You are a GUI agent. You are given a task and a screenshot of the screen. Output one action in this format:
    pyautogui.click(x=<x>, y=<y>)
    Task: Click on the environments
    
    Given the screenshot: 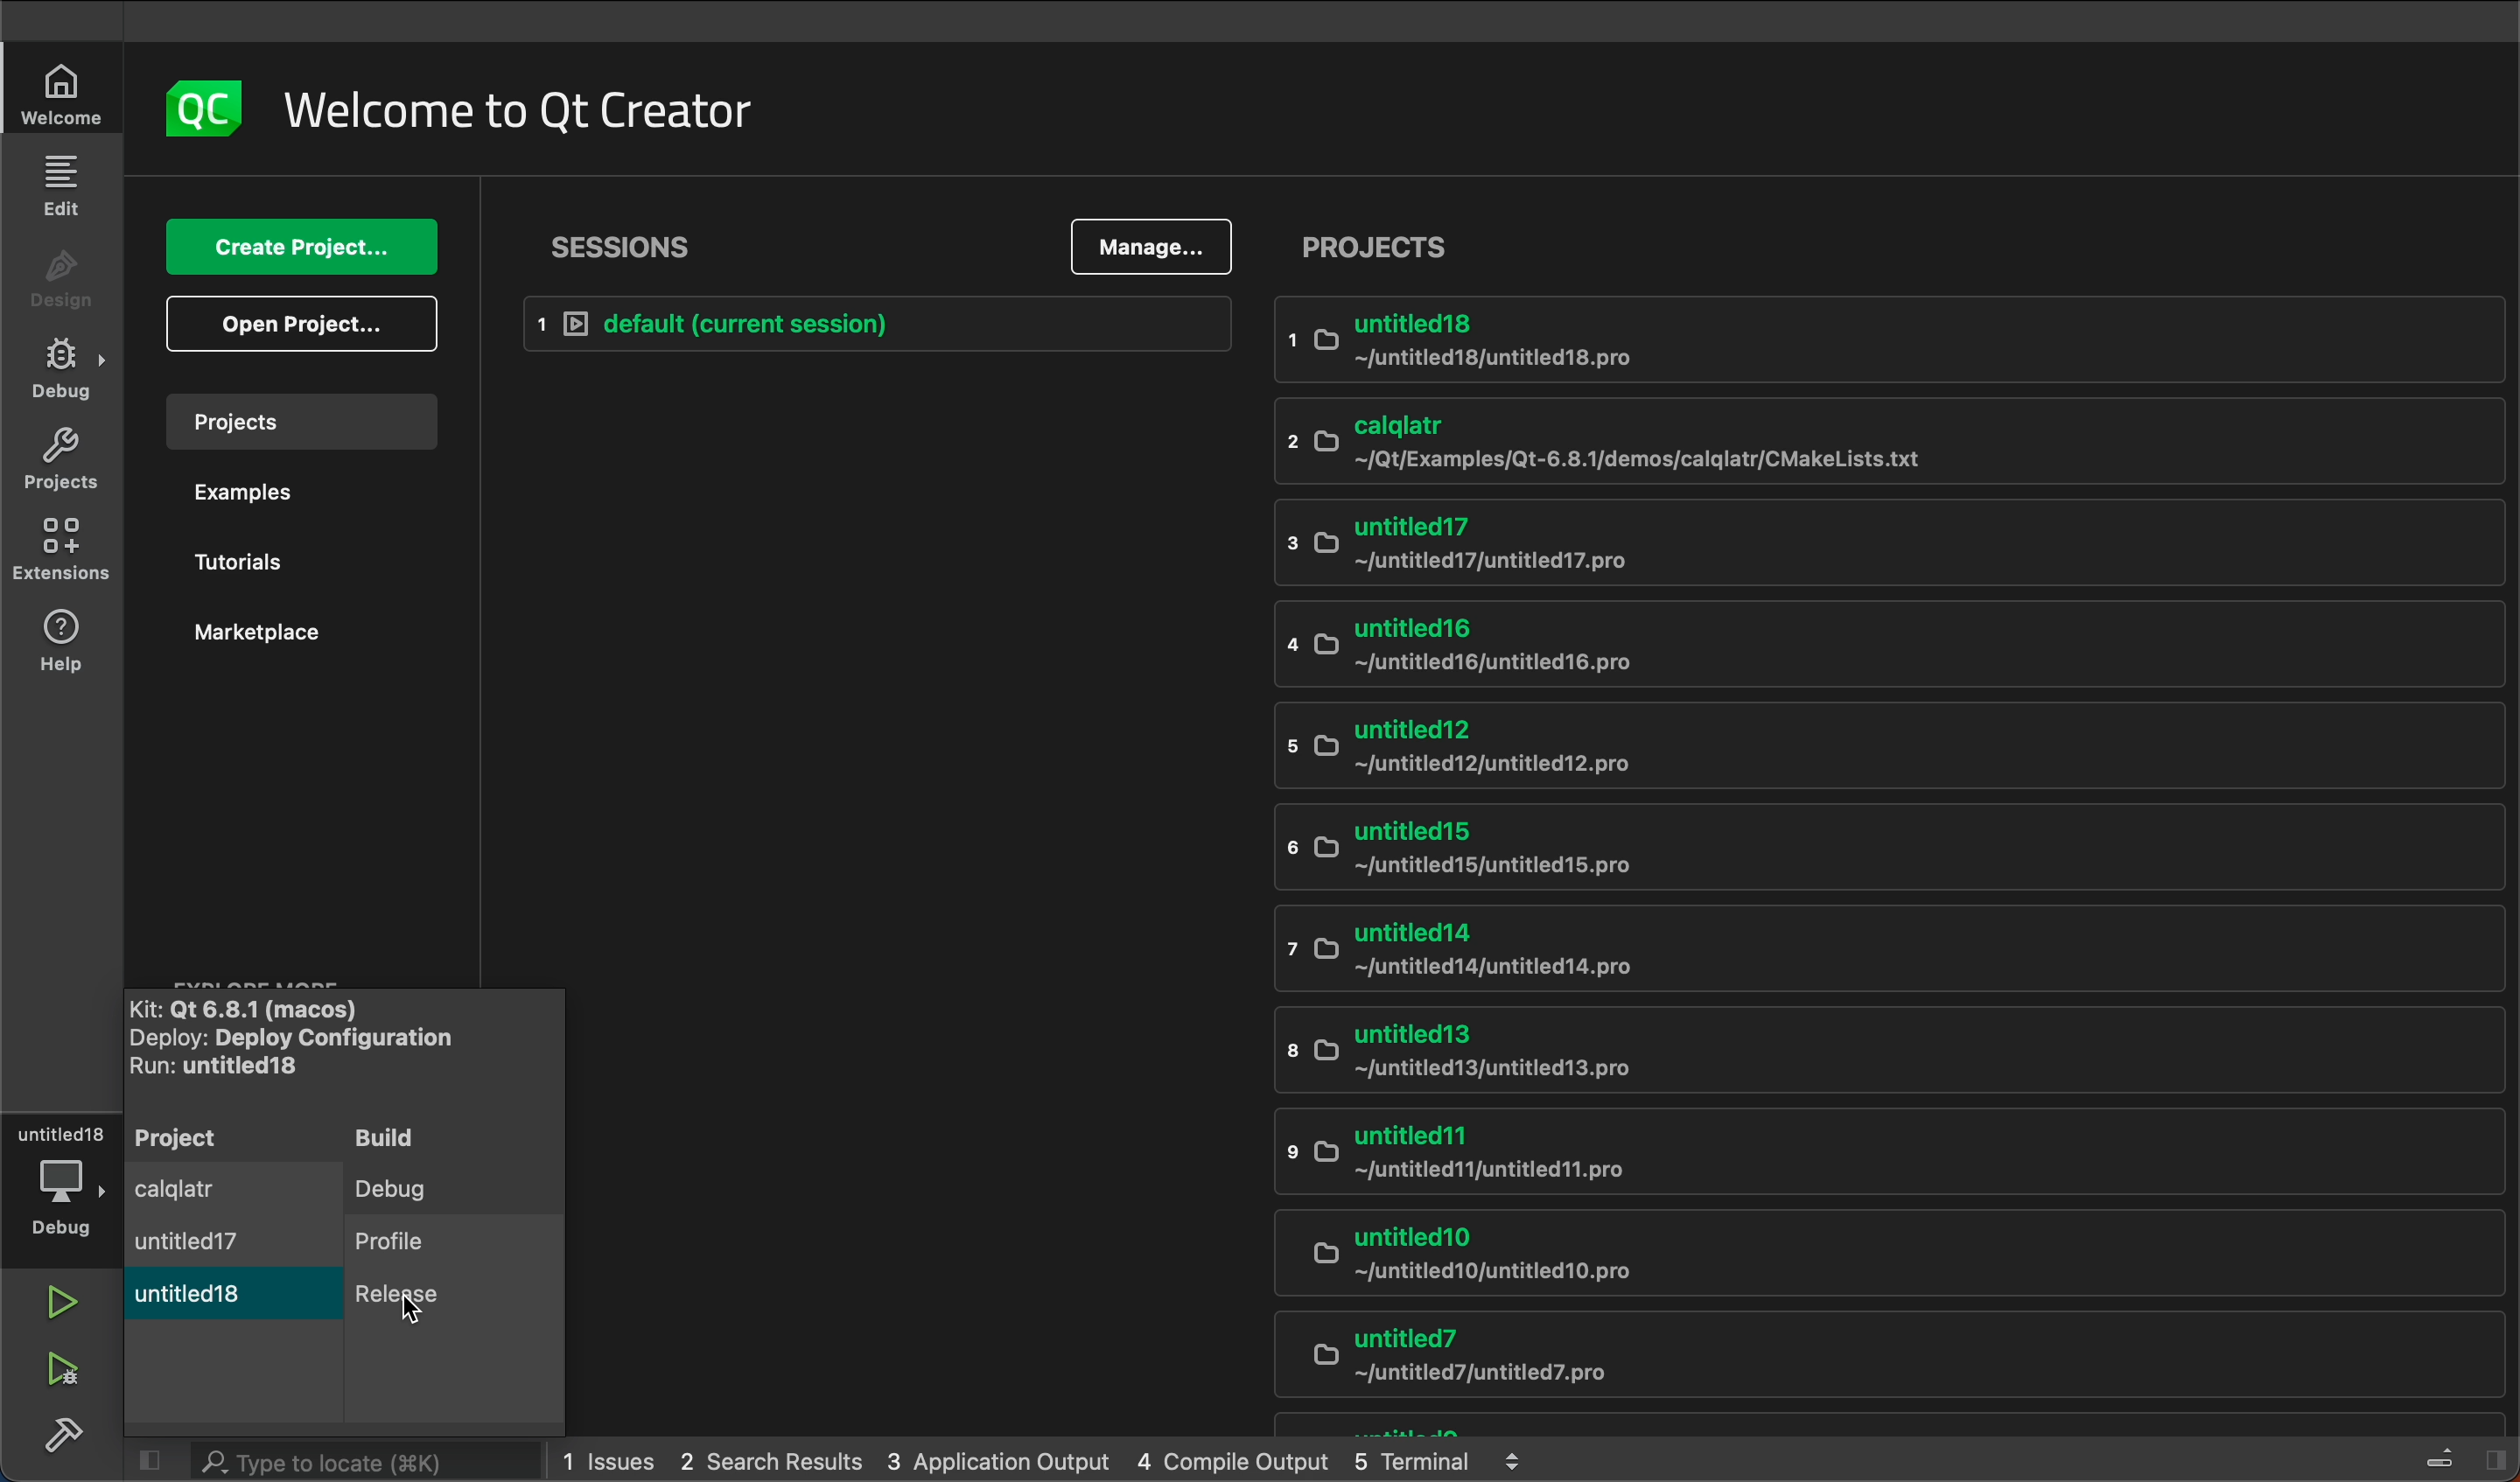 What is the action you would take?
    pyautogui.click(x=62, y=553)
    